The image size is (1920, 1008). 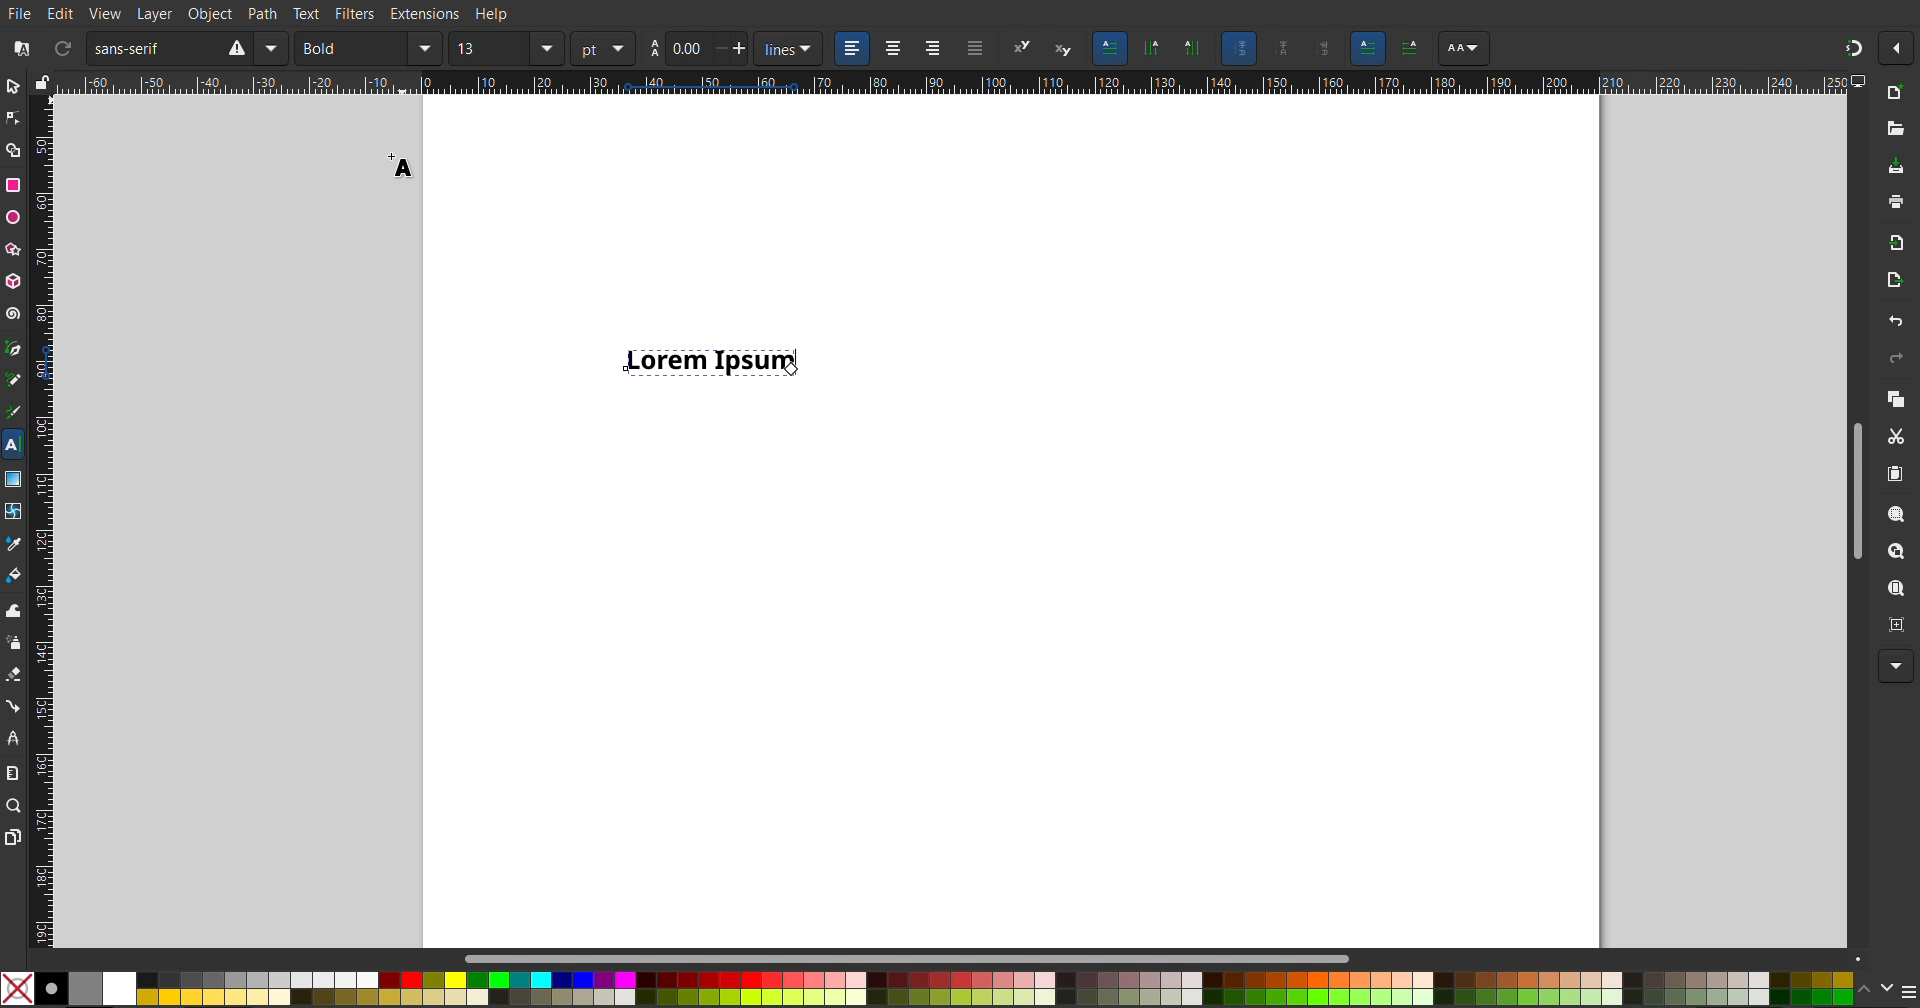 What do you see at coordinates (1891, 667) in the screenshot?
I see `More` at bounding box center [1891, 667].